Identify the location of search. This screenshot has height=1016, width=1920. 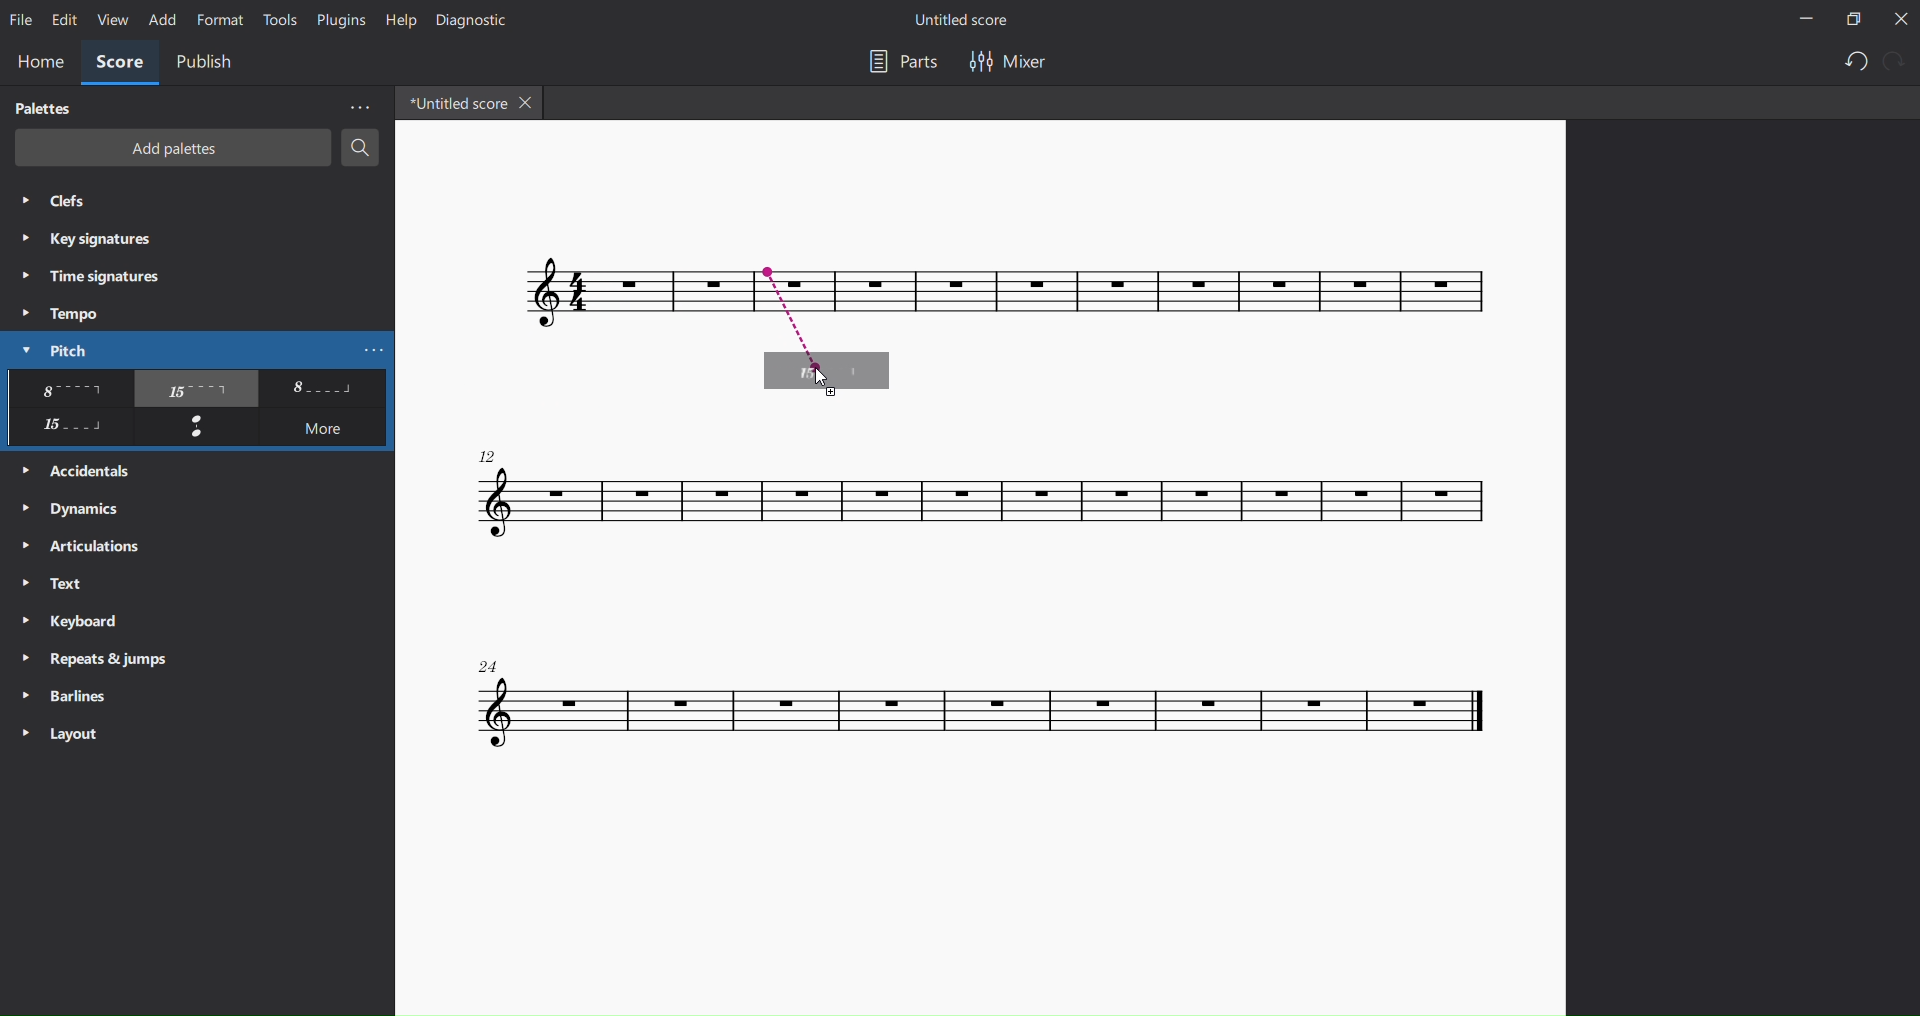
(361, 148).